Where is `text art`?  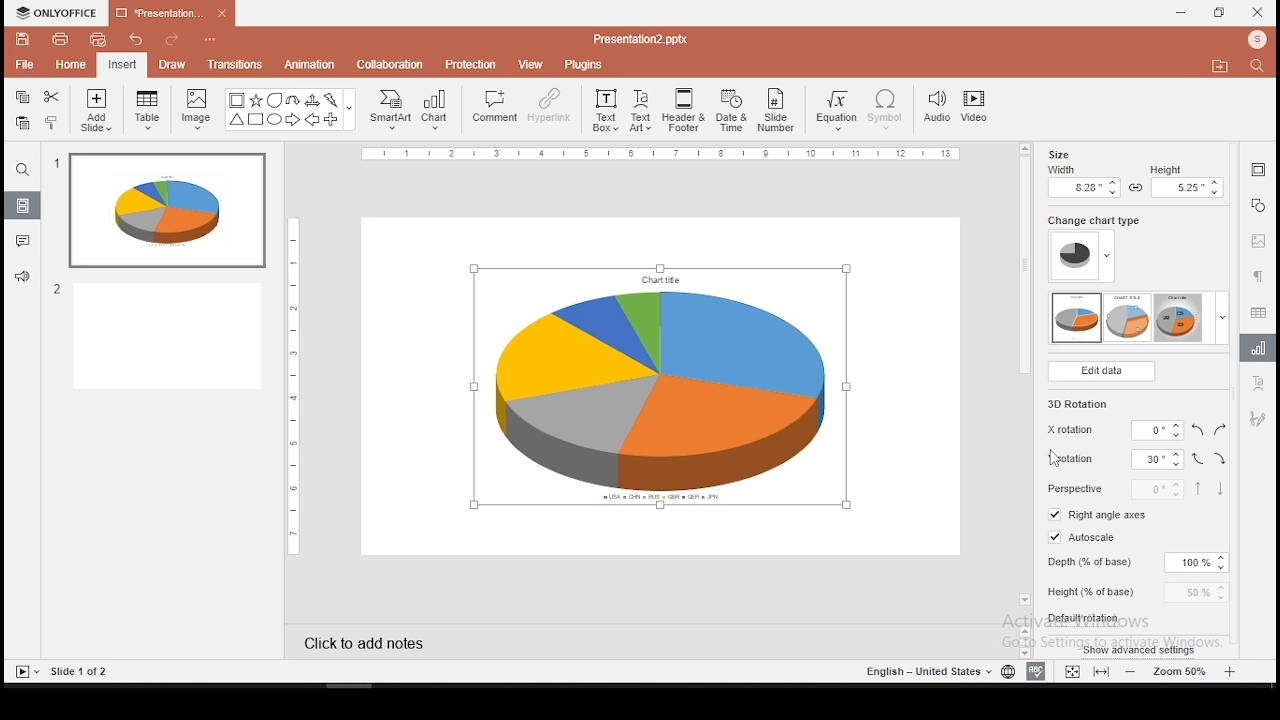
text art is located at coordinates (643, 109).